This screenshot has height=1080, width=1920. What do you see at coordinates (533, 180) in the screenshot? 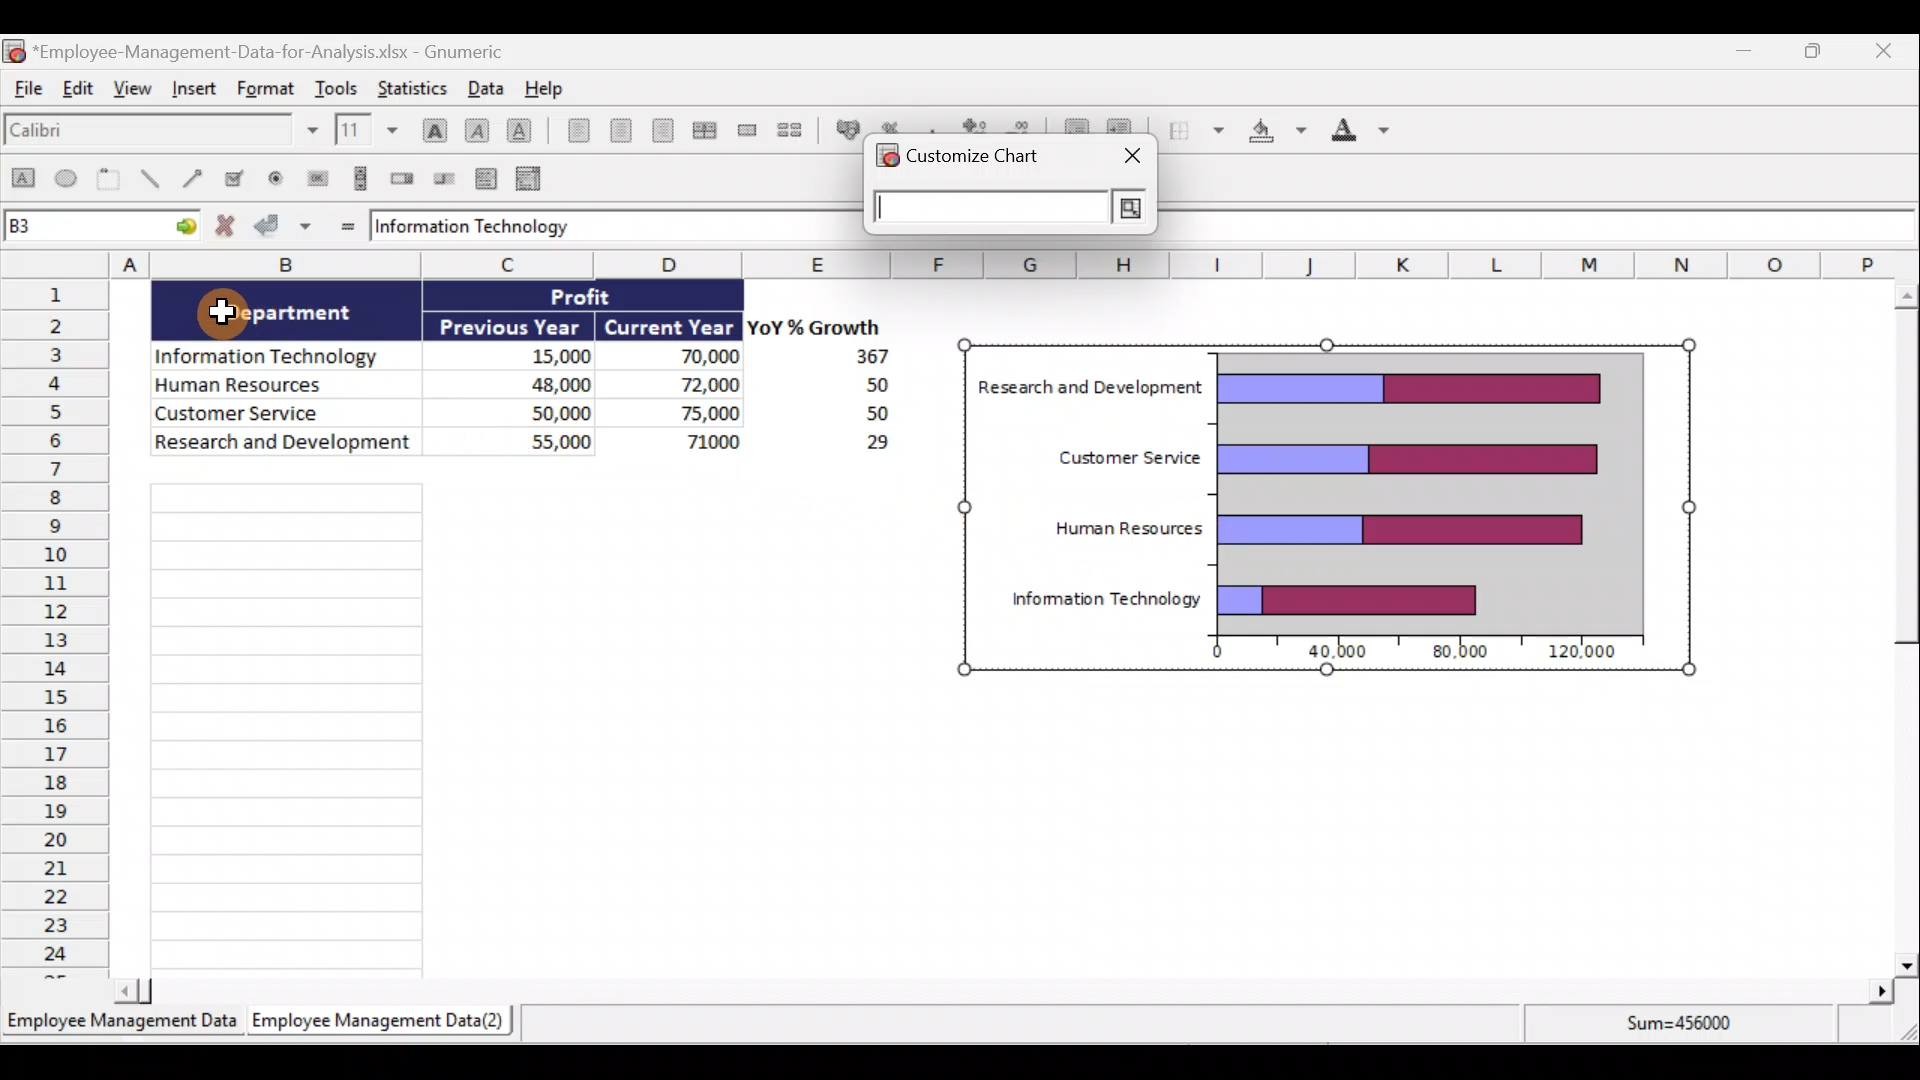
I see `Create a combo box` at bounding box center [533, 180].